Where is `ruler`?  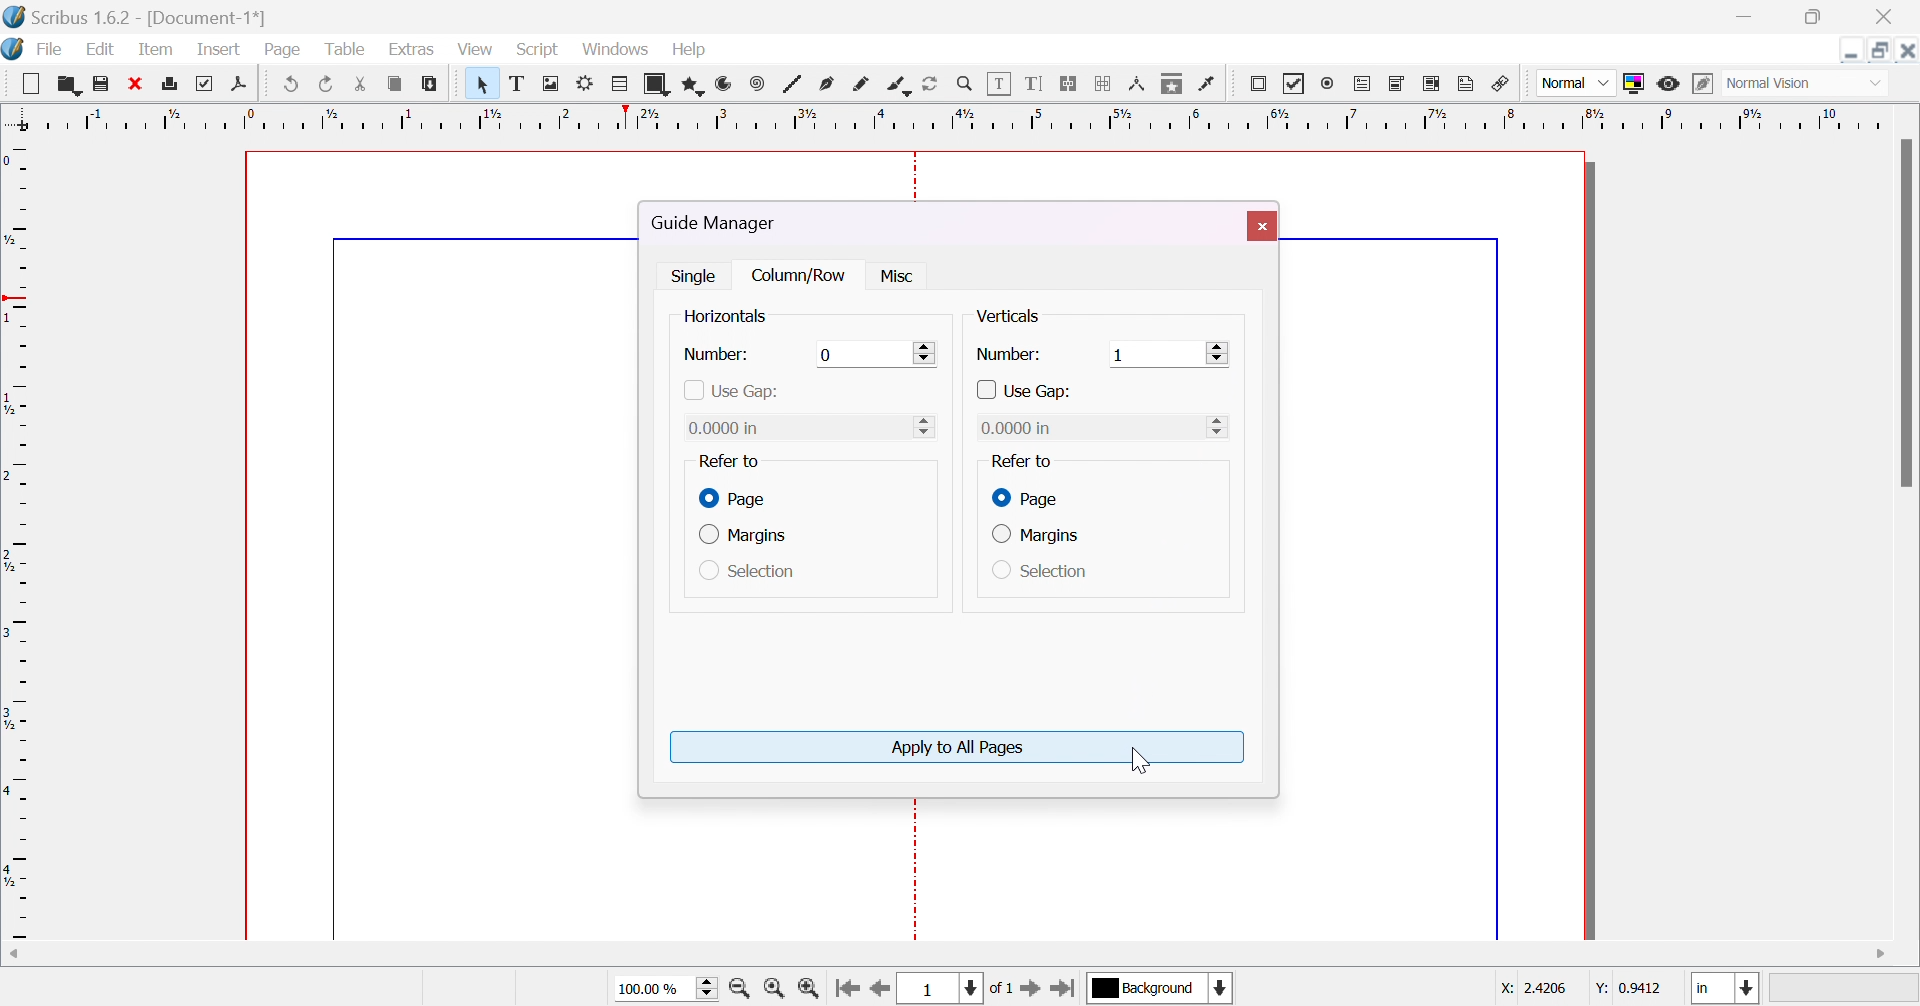
ruler is located at coordinates (958, 117).